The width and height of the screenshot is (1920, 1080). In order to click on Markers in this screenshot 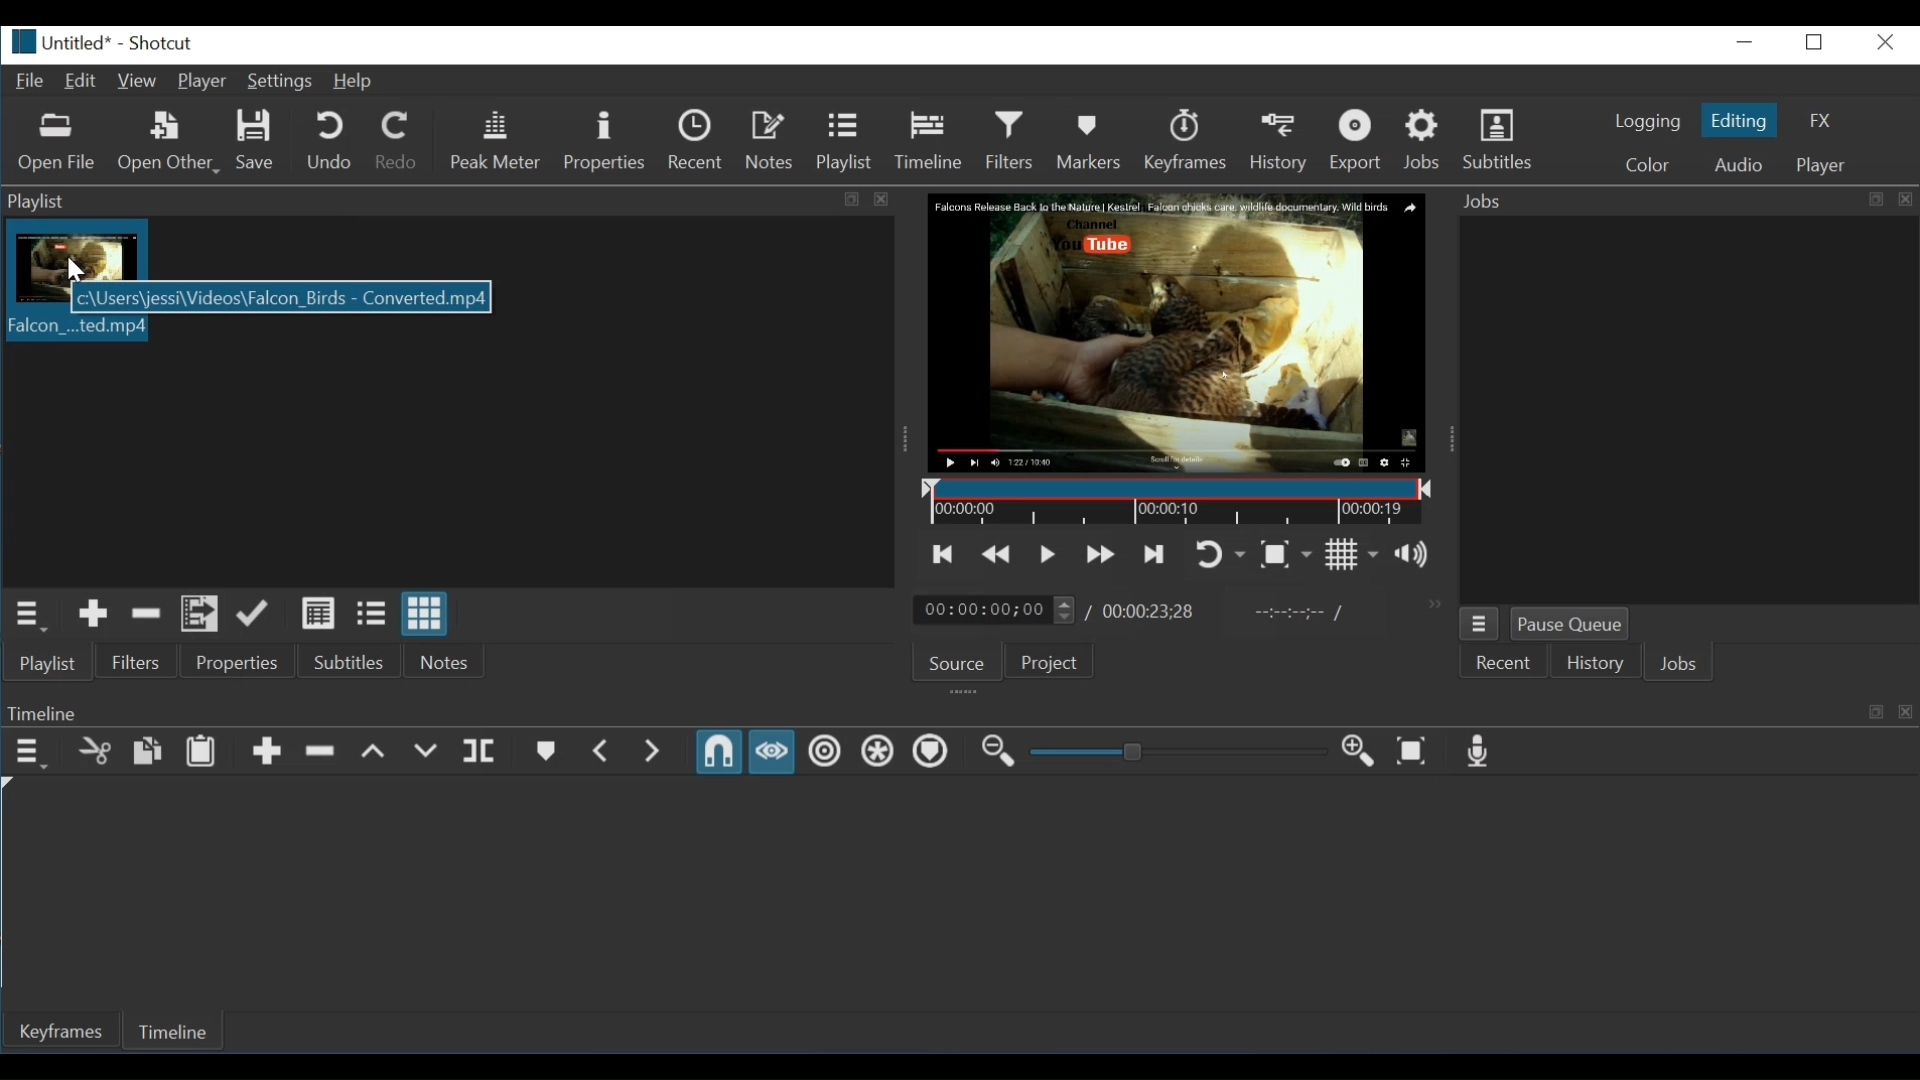, I will do `click(1090, 140)`.